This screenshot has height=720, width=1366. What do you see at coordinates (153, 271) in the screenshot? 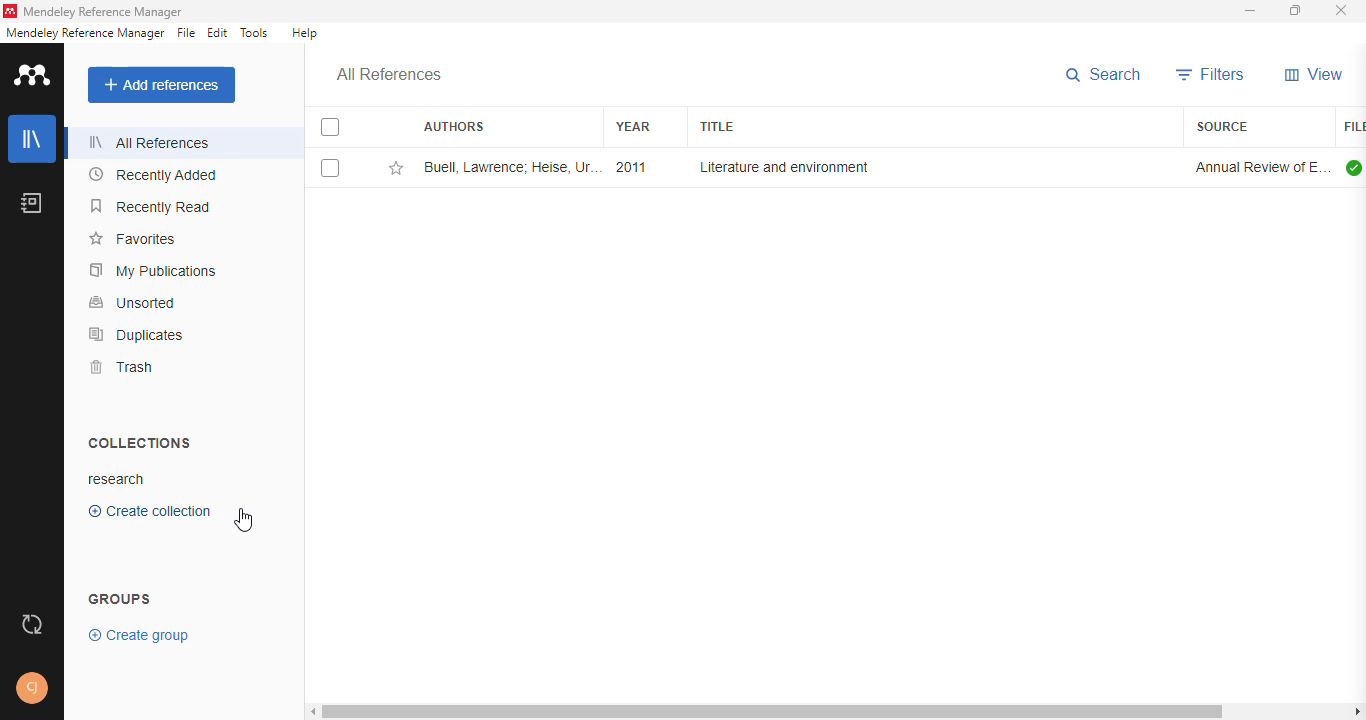
I see `my publications` at bounding box center [153, 271].